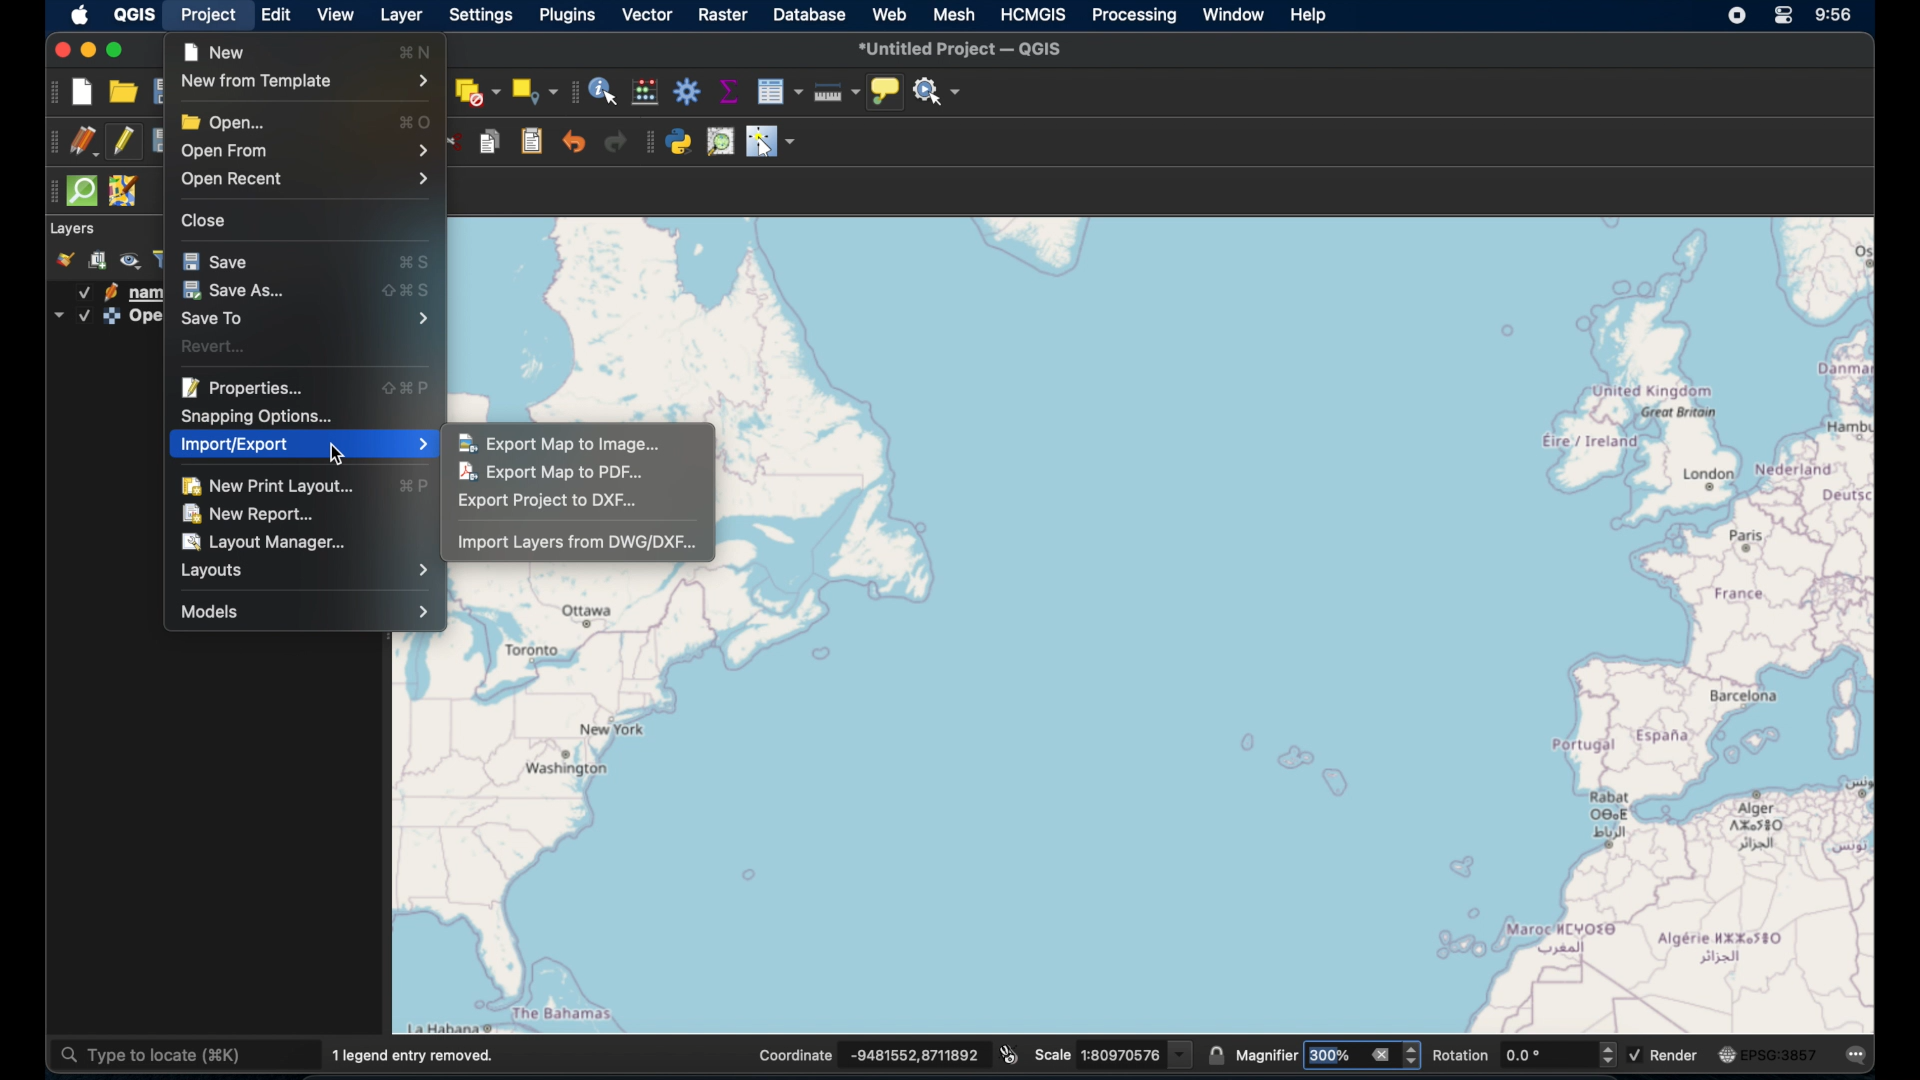 Image resolution: width=1920 pixels, height=1080 pixels. I want to click on manage map themes, so click(131, 261).